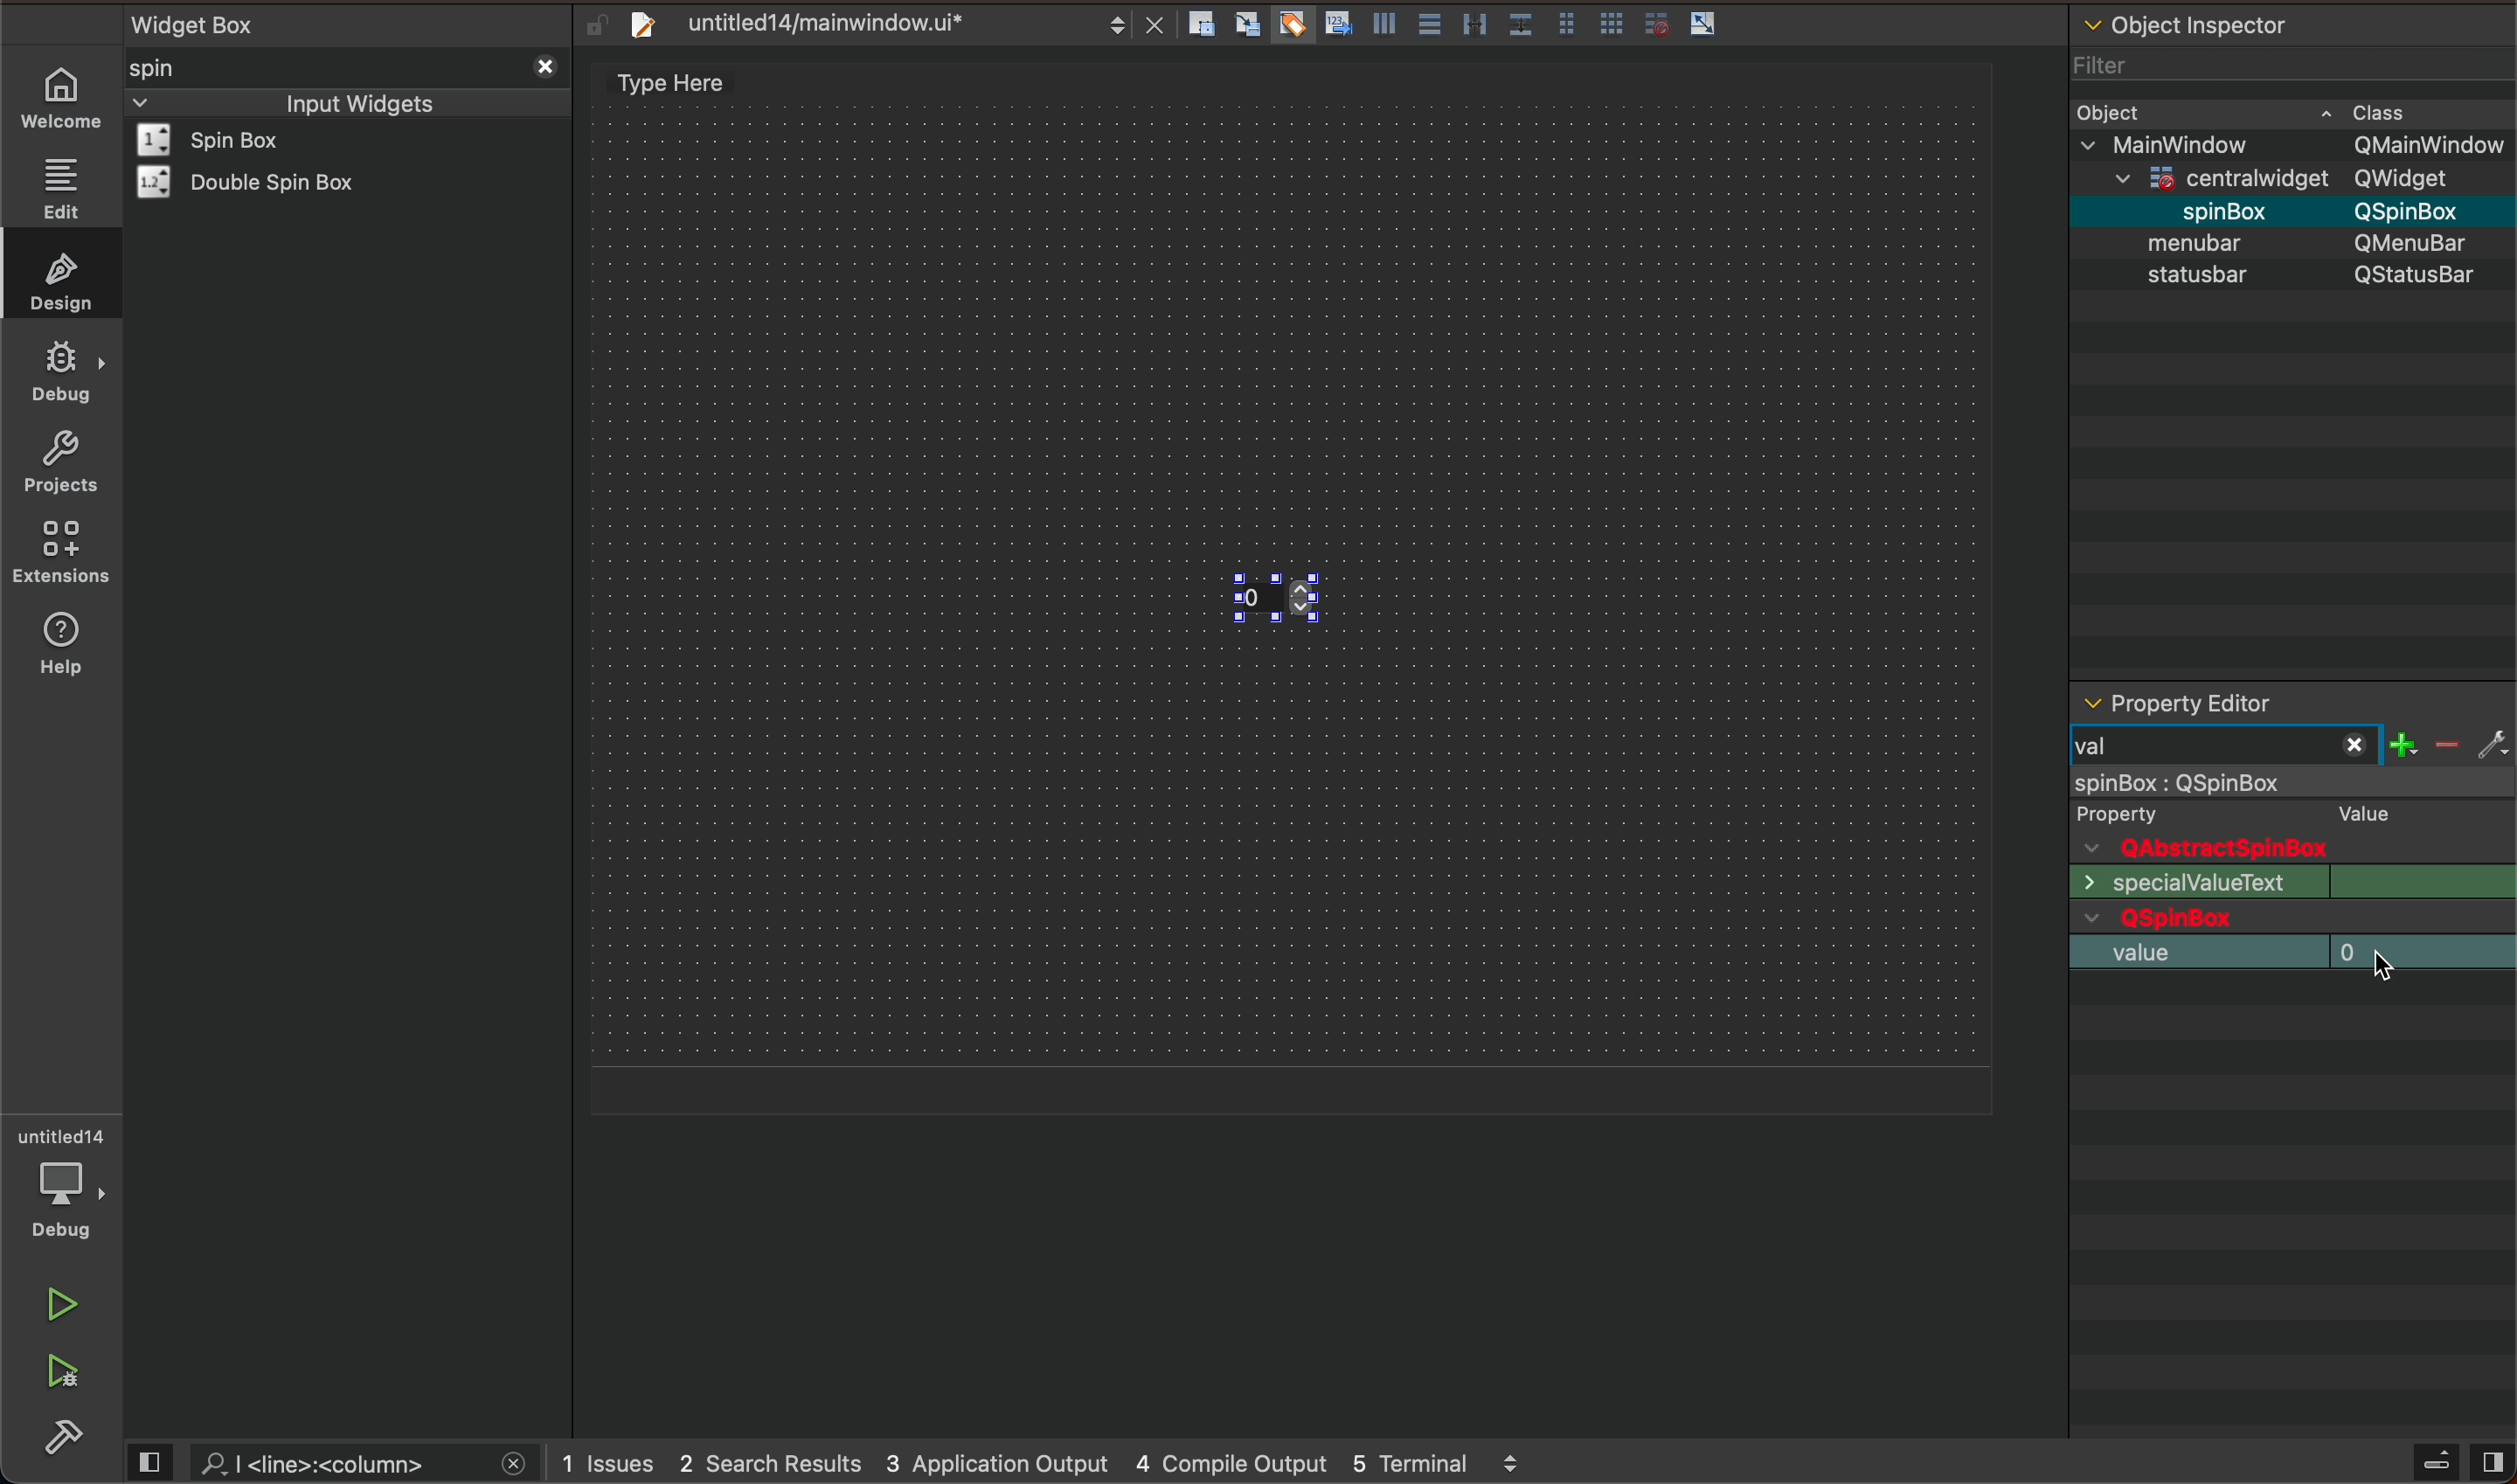 The image size is (2517, 1484). What do you see at coordinates (2105, 59) in the screenshot?
I see `filter` at bounding box center [2105, 59].